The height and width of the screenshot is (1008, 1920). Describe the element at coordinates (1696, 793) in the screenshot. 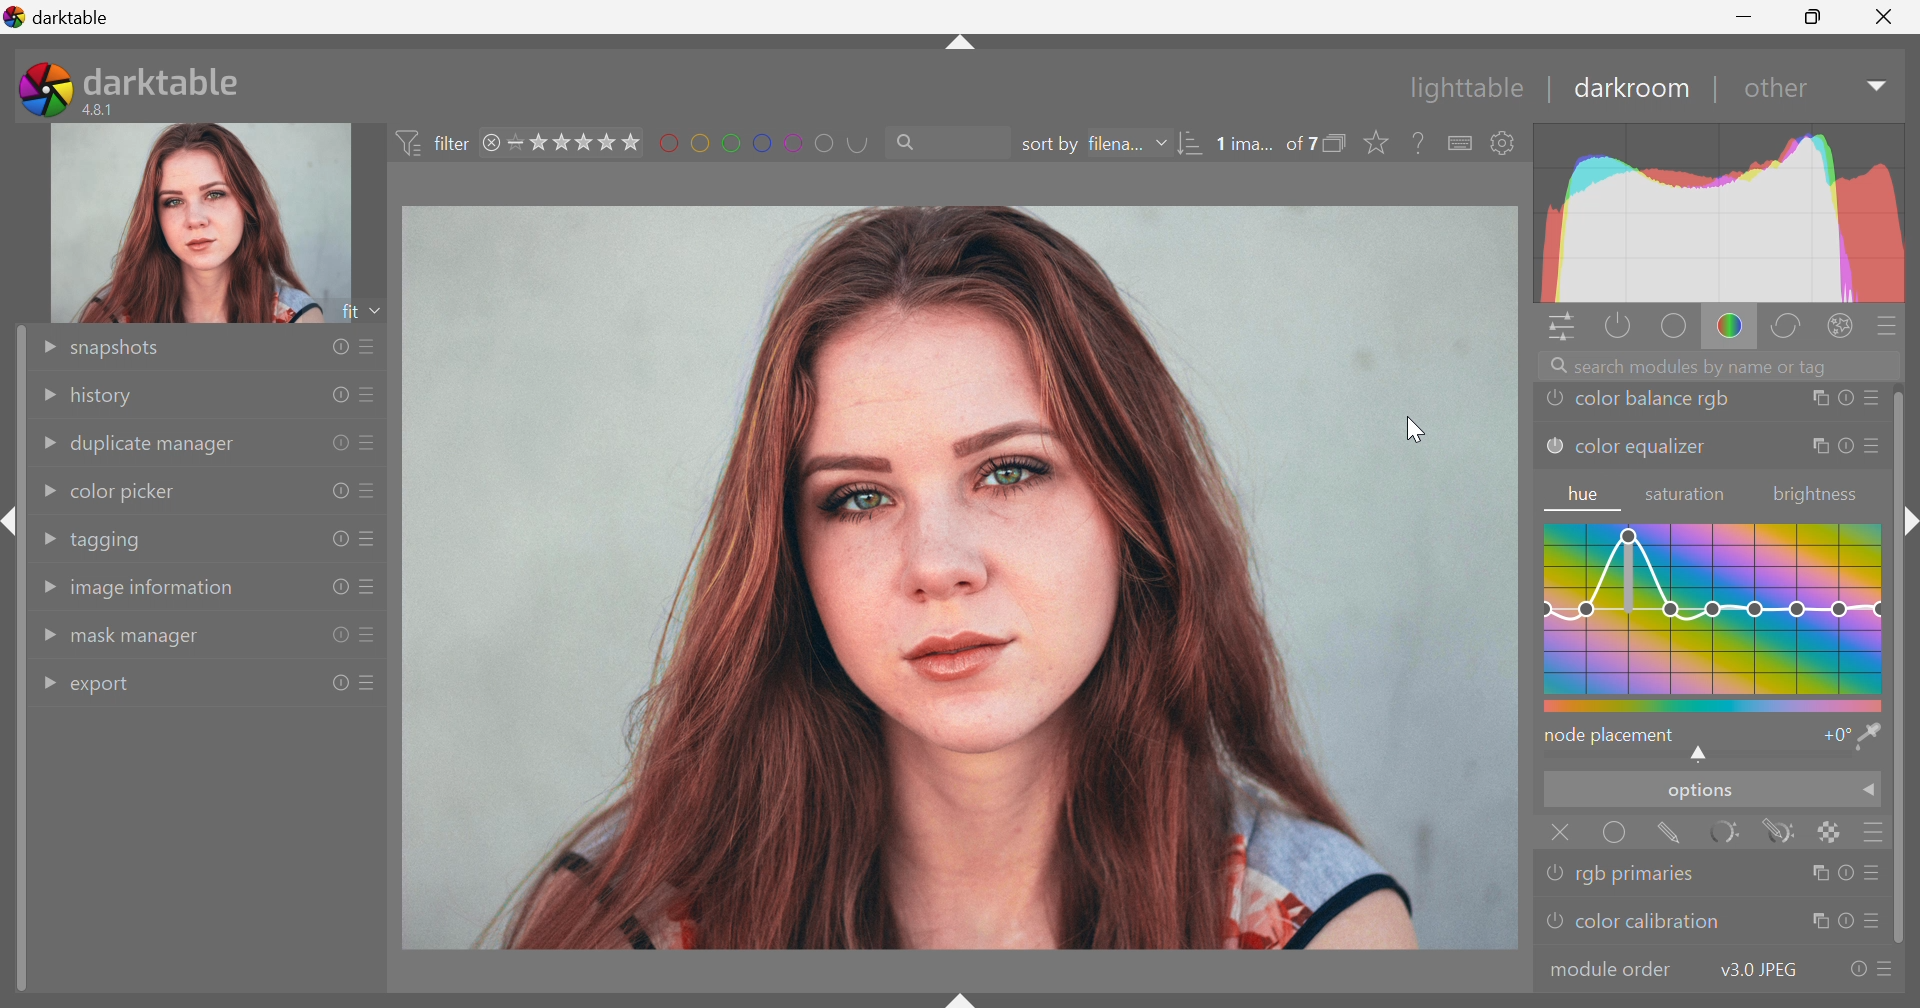

I see `options` at that location.